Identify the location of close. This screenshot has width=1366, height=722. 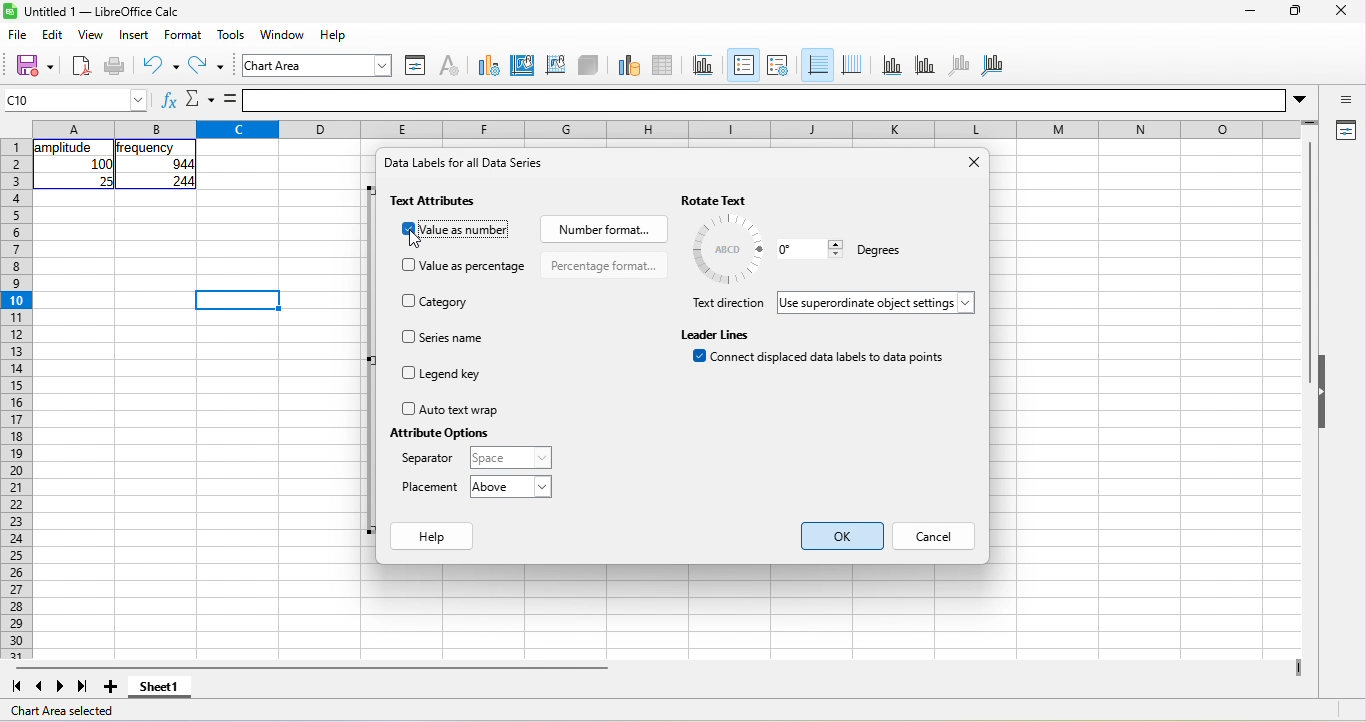
(1340, 13).